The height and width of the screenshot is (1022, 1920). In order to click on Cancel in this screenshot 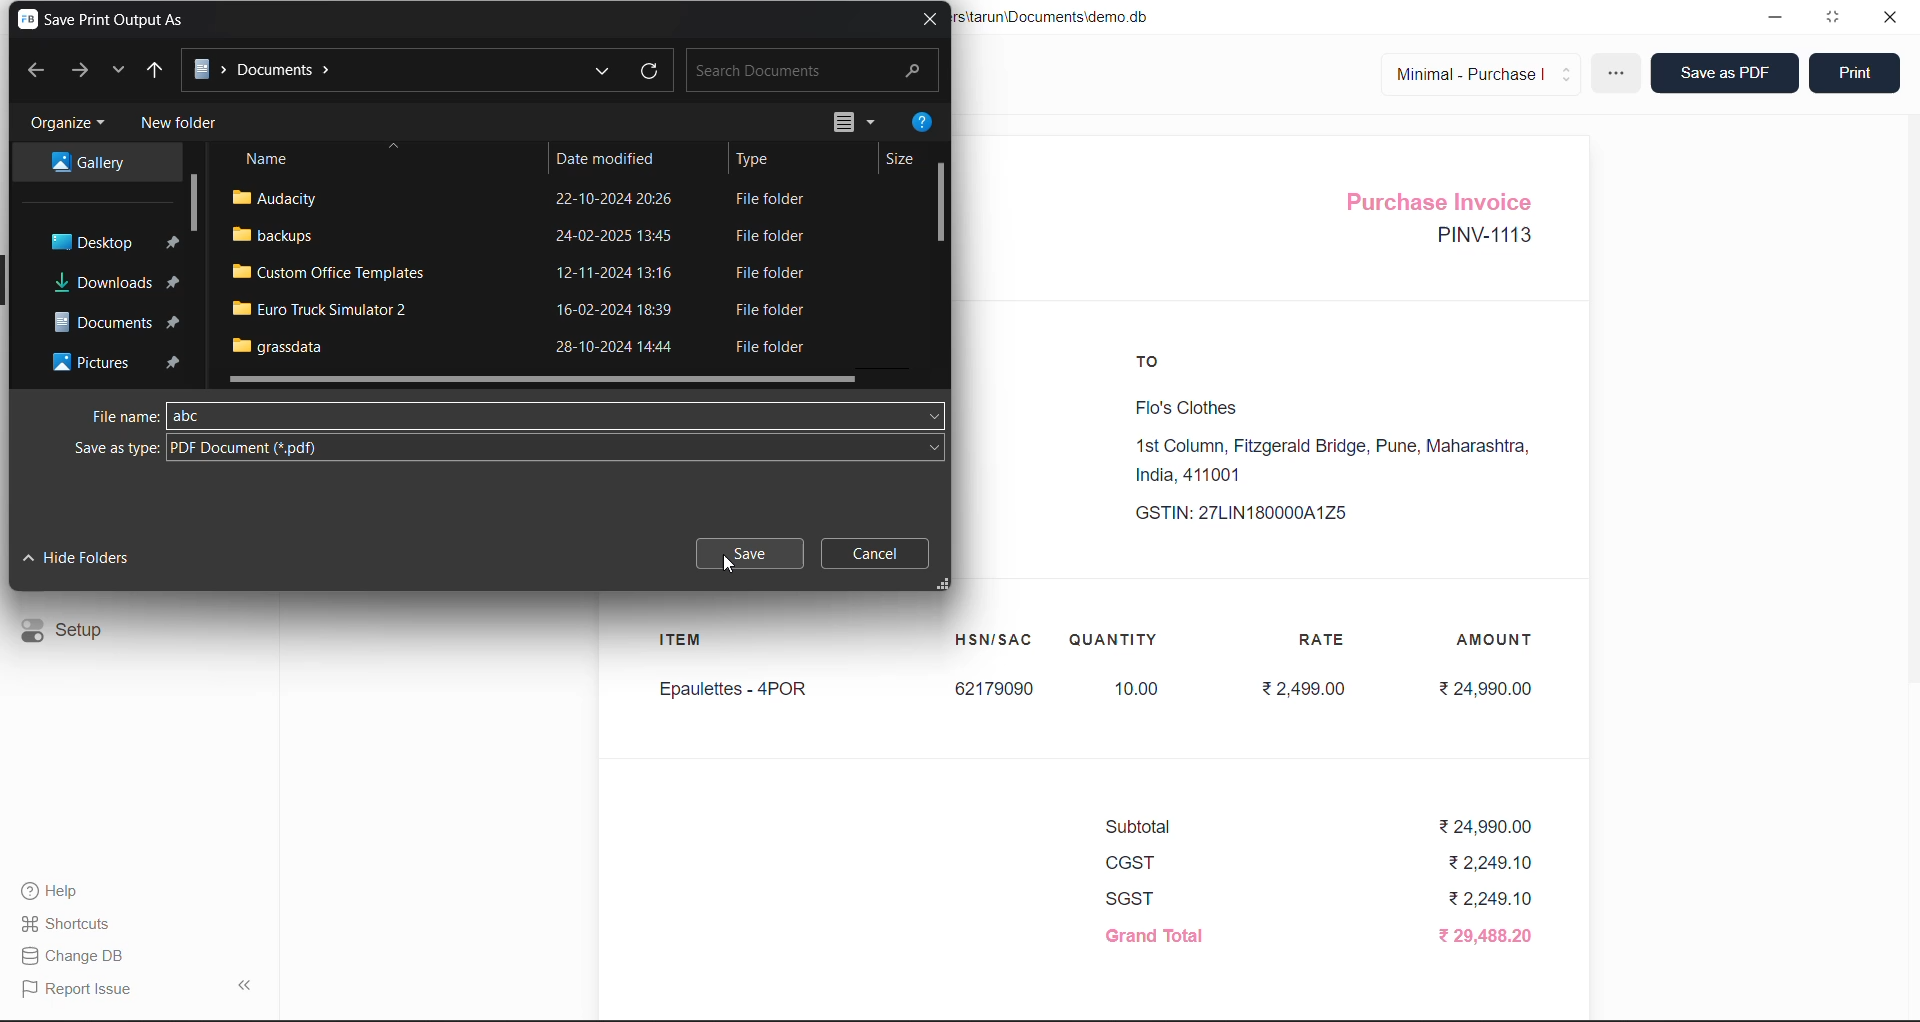, I will do `click(877, 556)`.